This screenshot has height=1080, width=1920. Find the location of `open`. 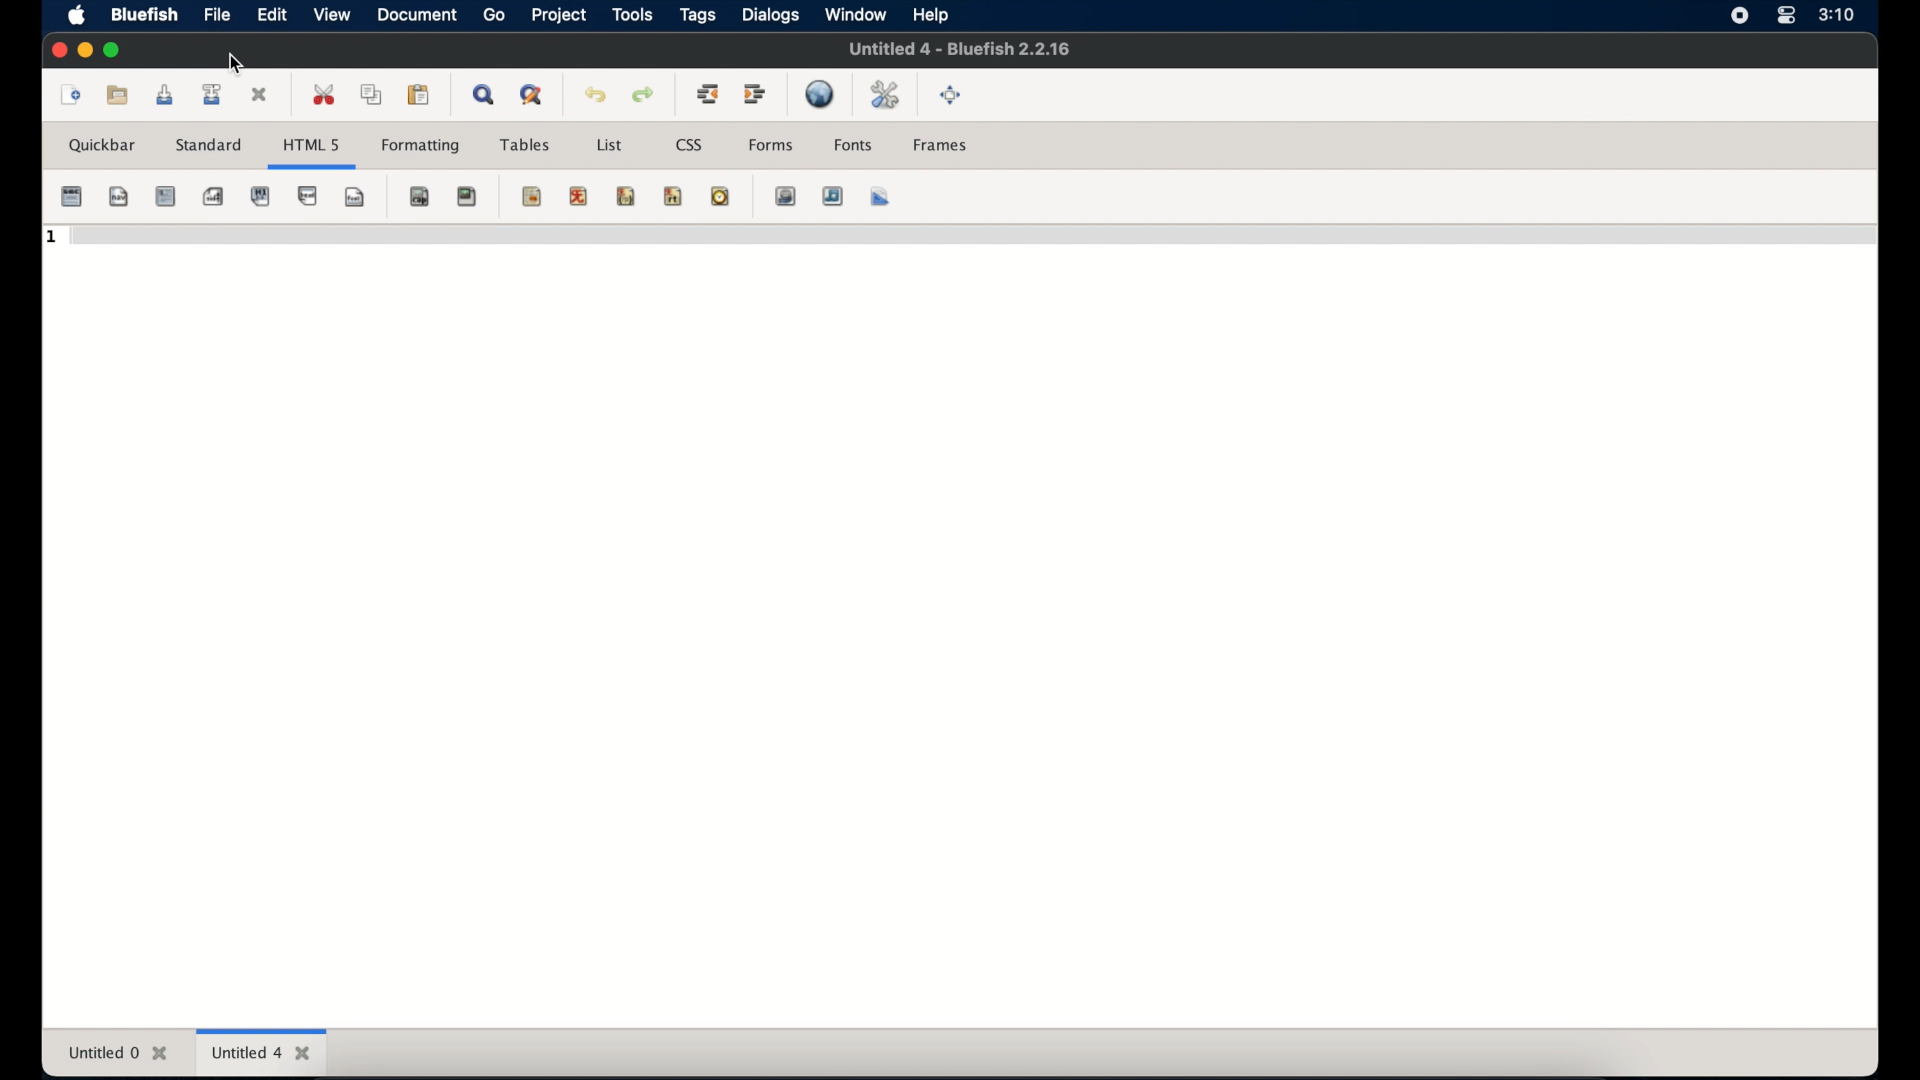

open is located at coordinates (119, 94).